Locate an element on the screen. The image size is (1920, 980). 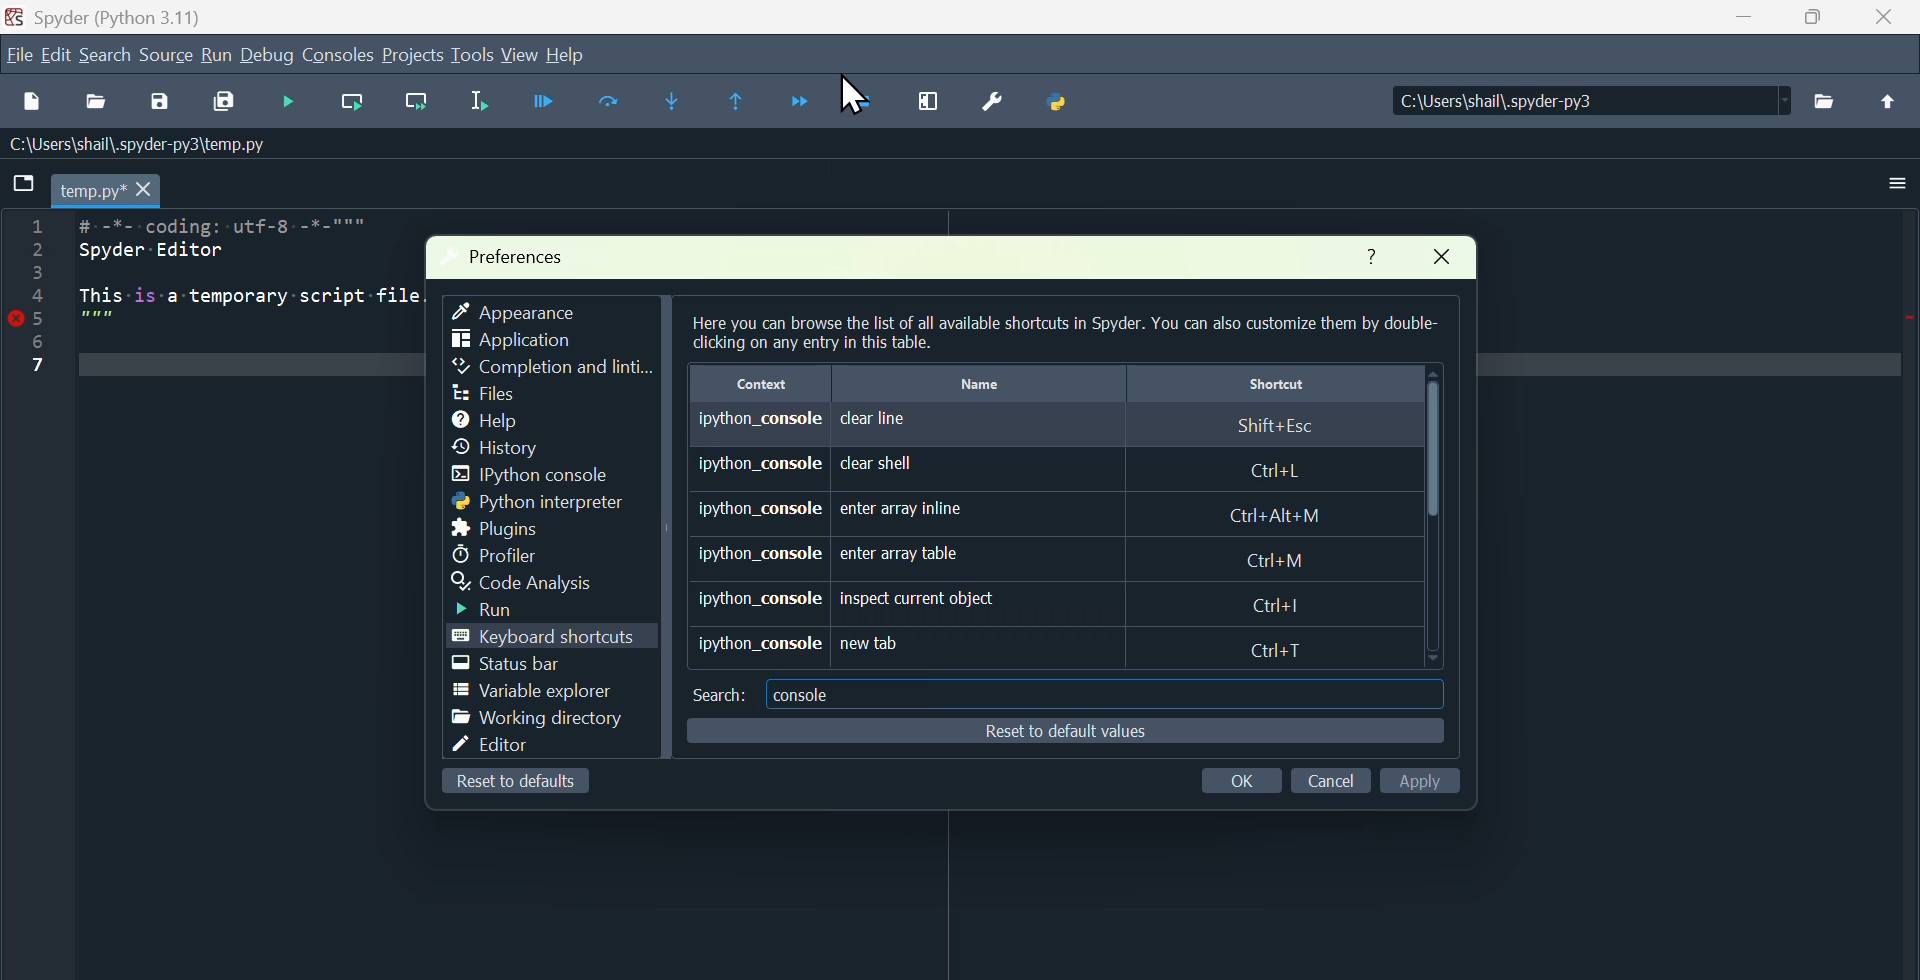
New file is located at coordinates (34, 106).